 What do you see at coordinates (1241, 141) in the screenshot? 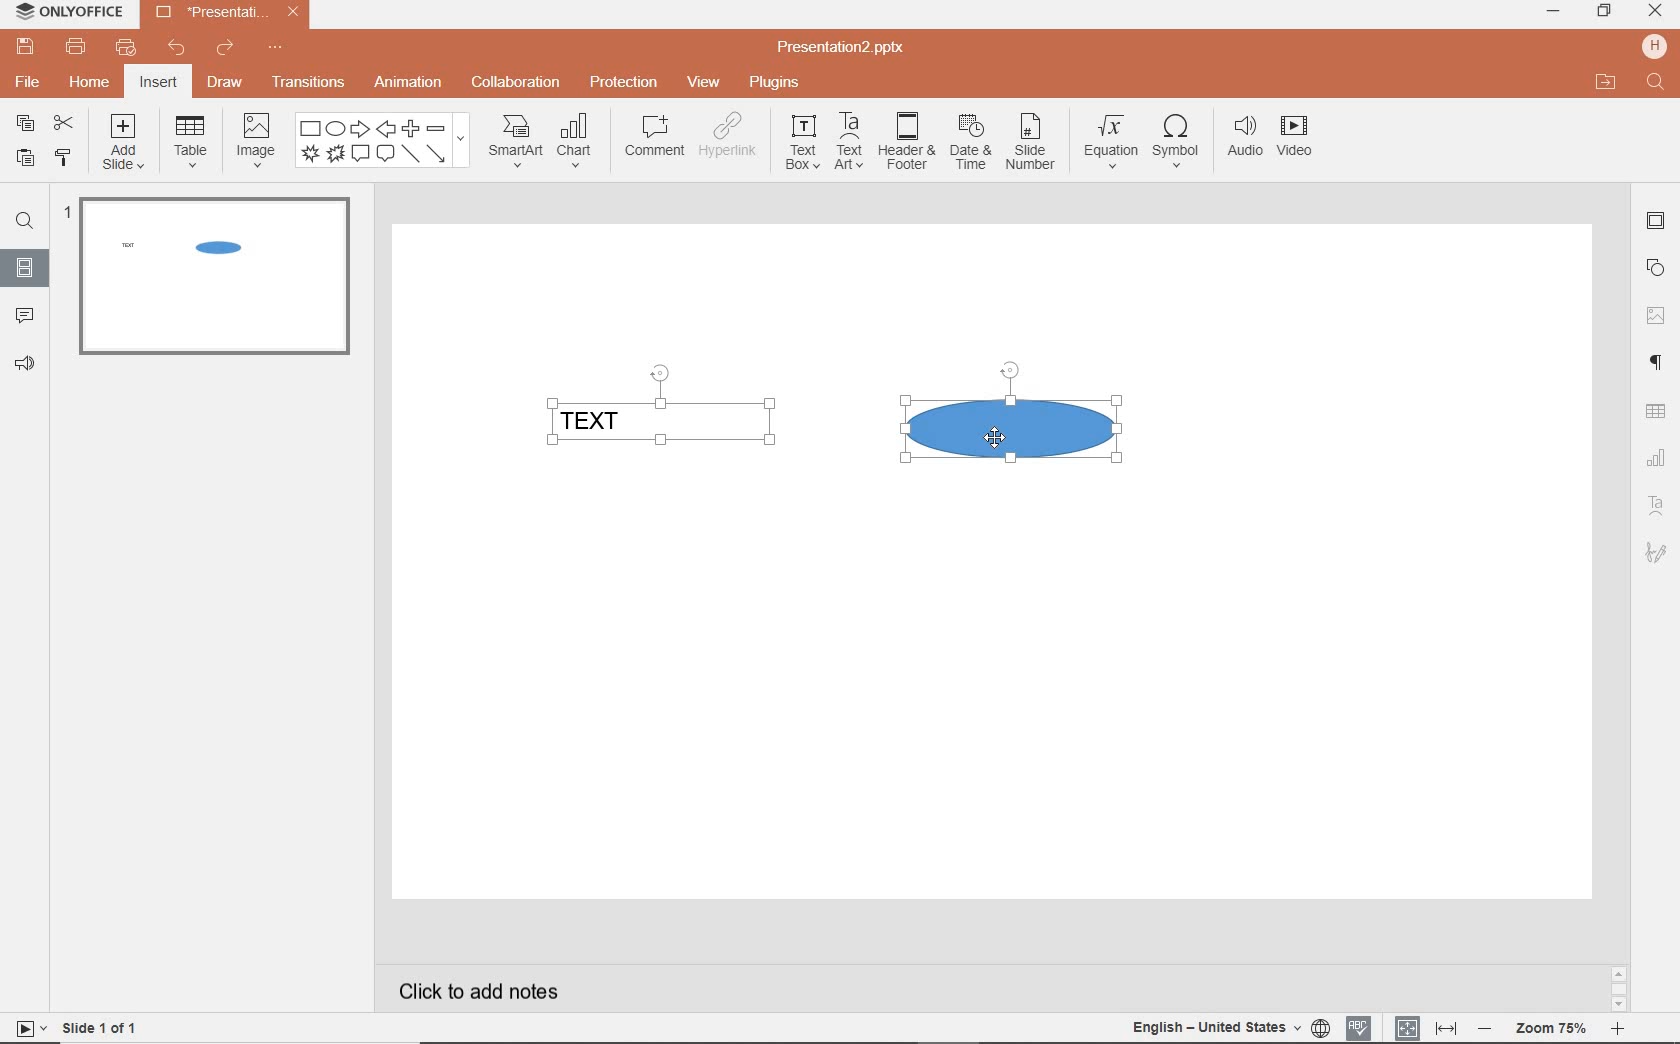
I see `audio` at bounding box center [1241, 141].